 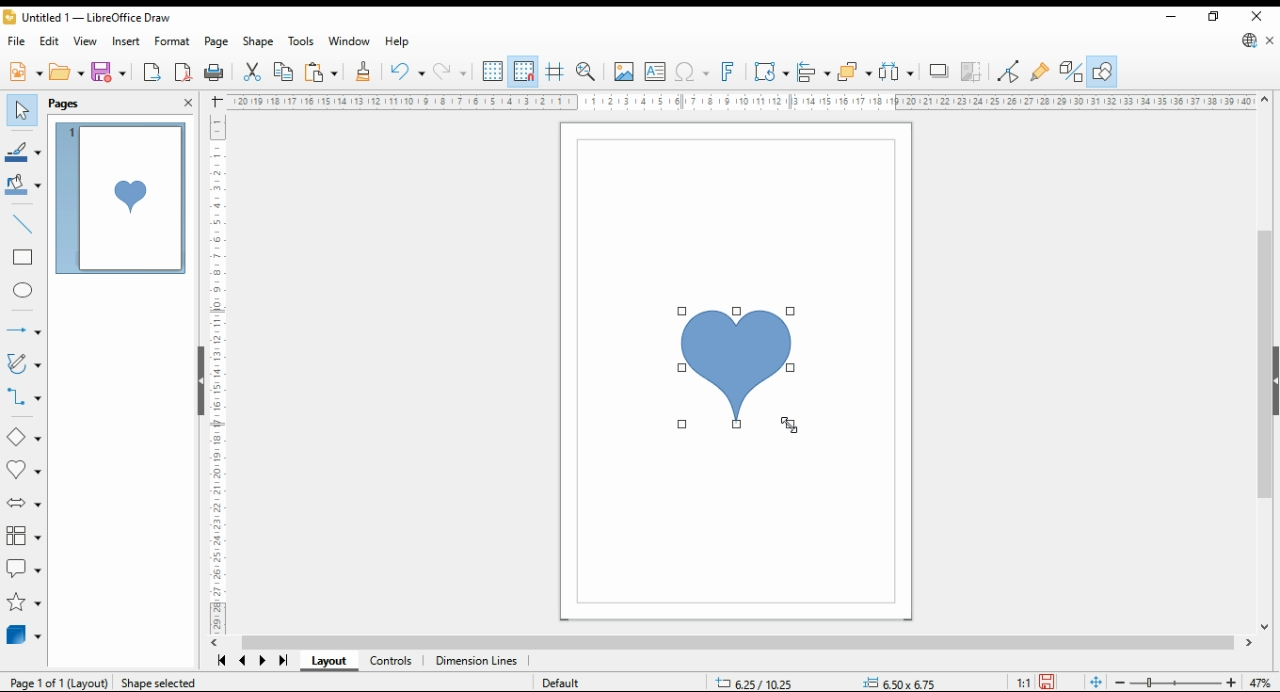 I want to click on rectangle, so click(x=24, y=258).